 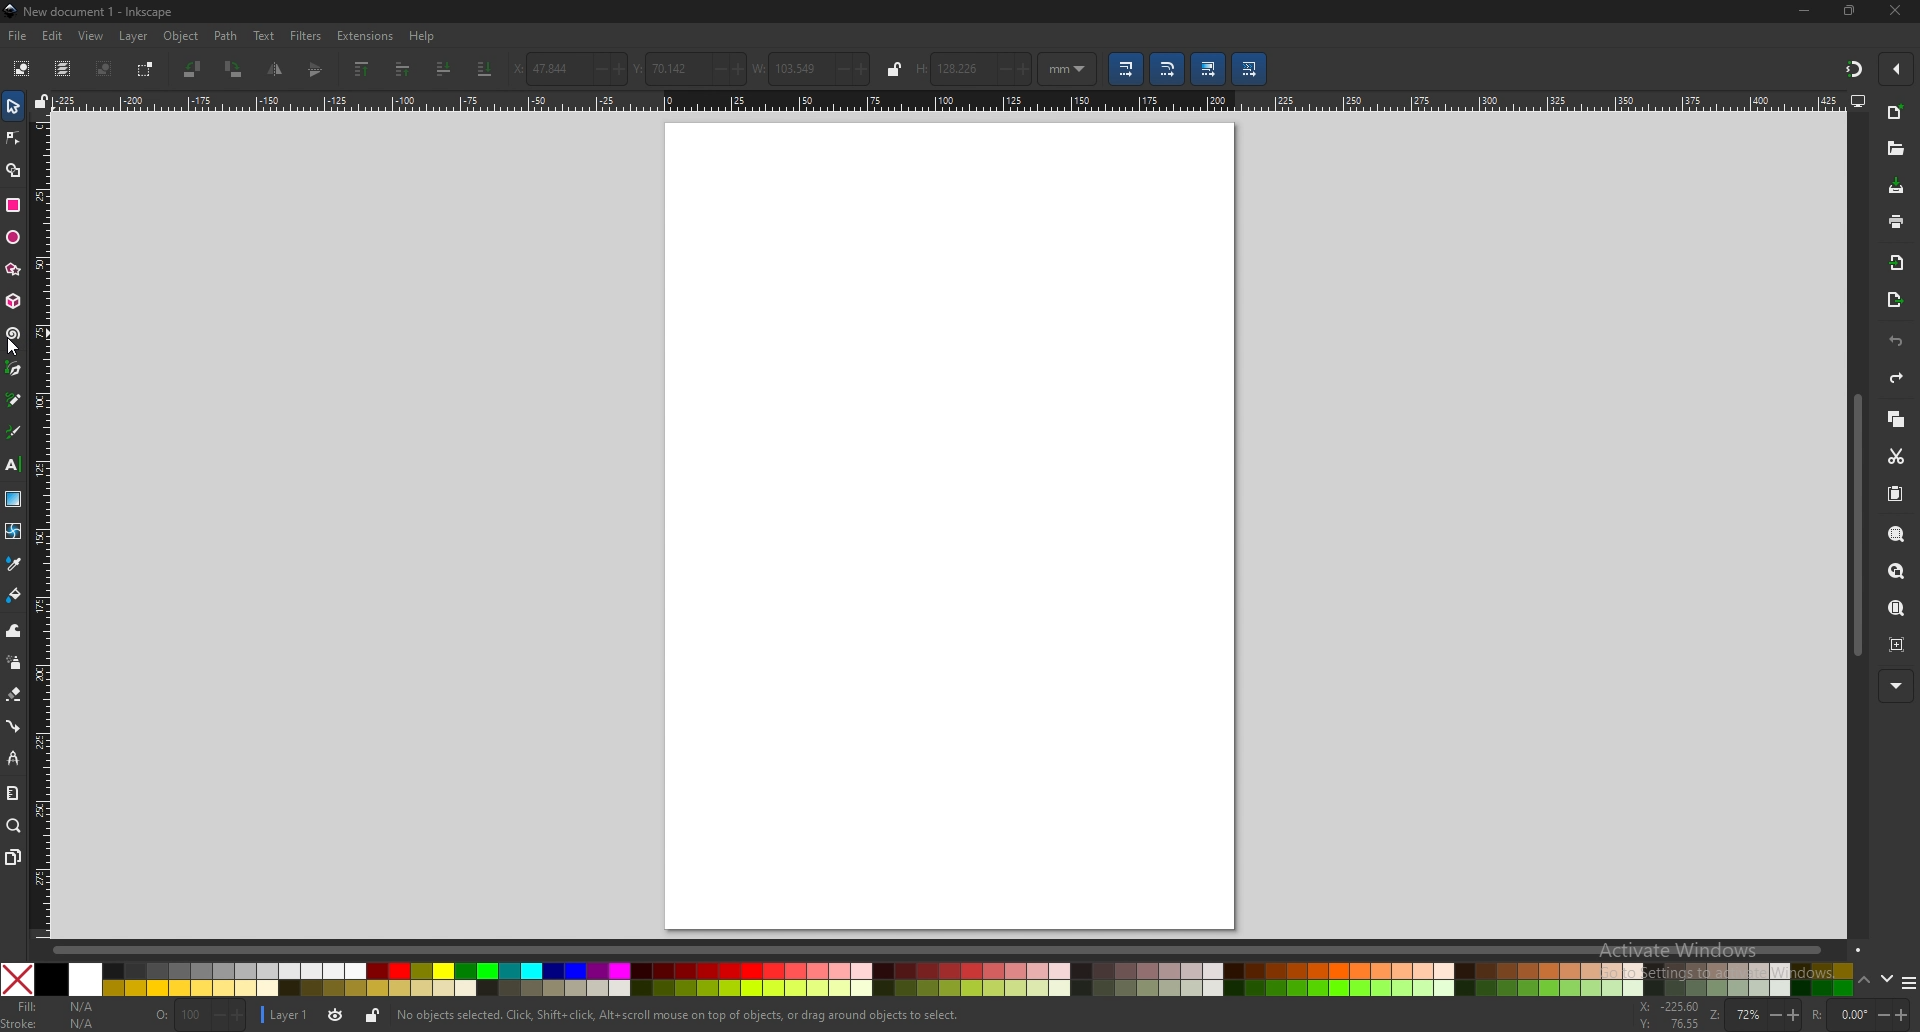 What do you see at coordinates (13, 138) in the screenshot?
I see `node` at bounding box center [13, 138].